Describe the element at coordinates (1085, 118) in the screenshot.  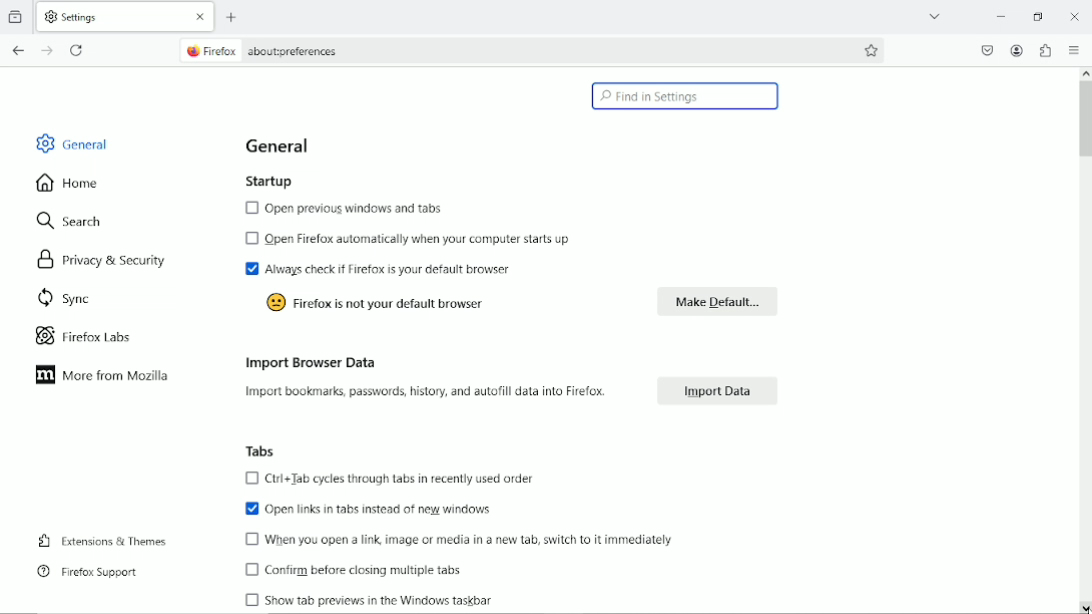
I see `Vertical scrollbar` at that location.